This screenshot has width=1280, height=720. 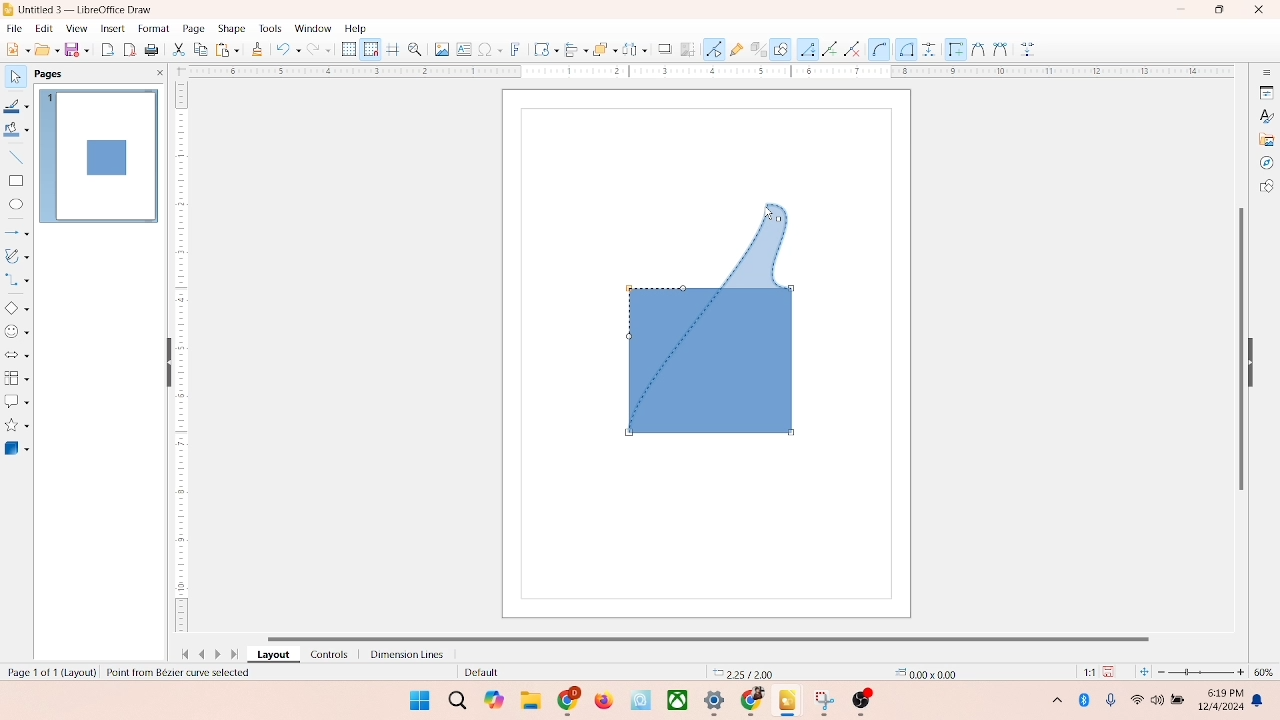 I want to click on helplines, so click(x=392, y=50).